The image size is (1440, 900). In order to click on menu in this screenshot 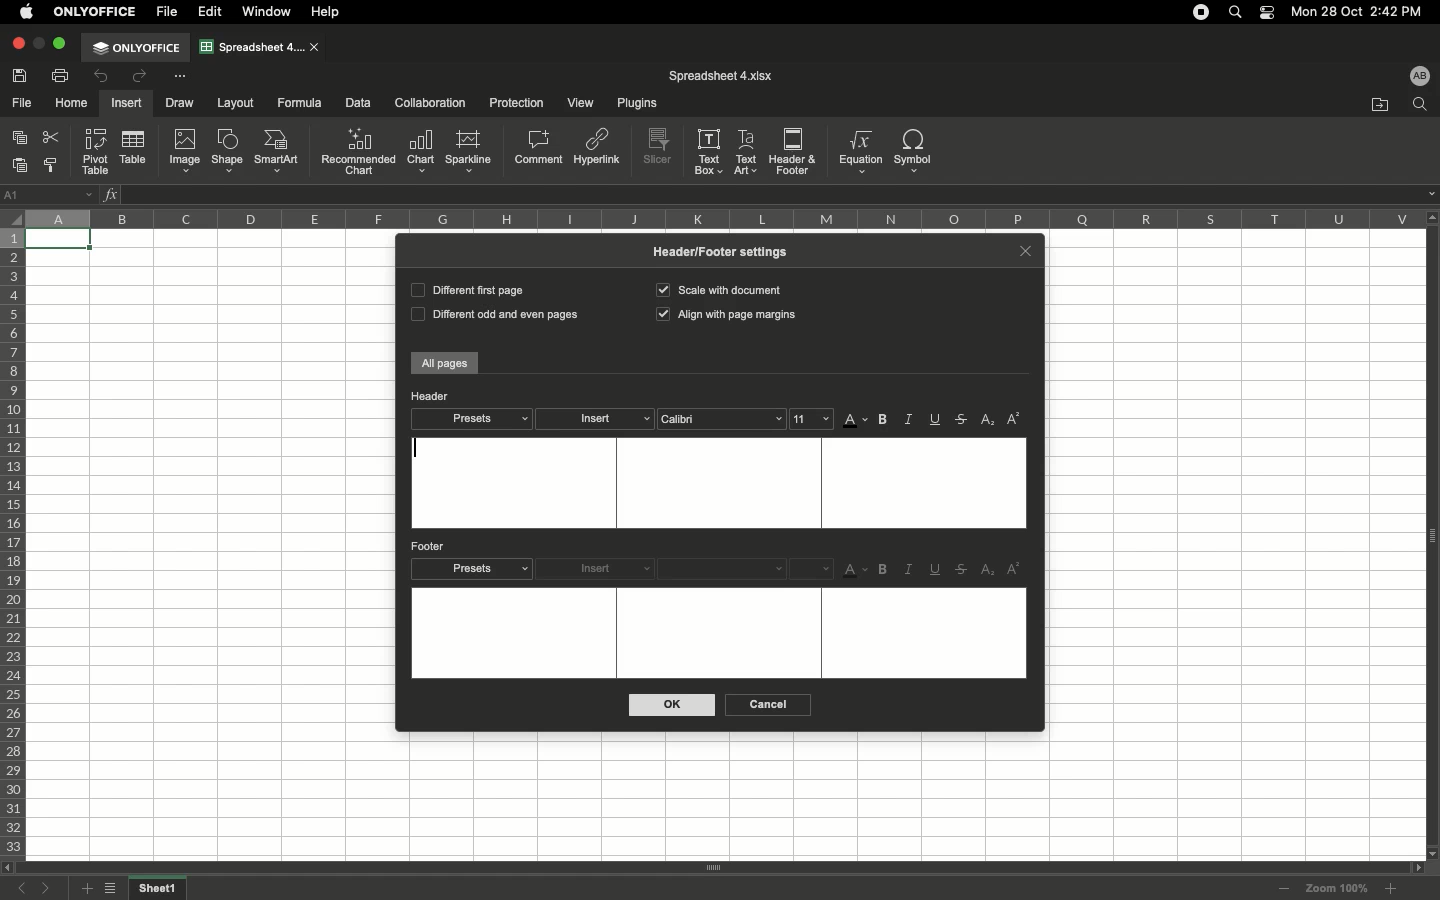, I will do `click(813, 568)`.